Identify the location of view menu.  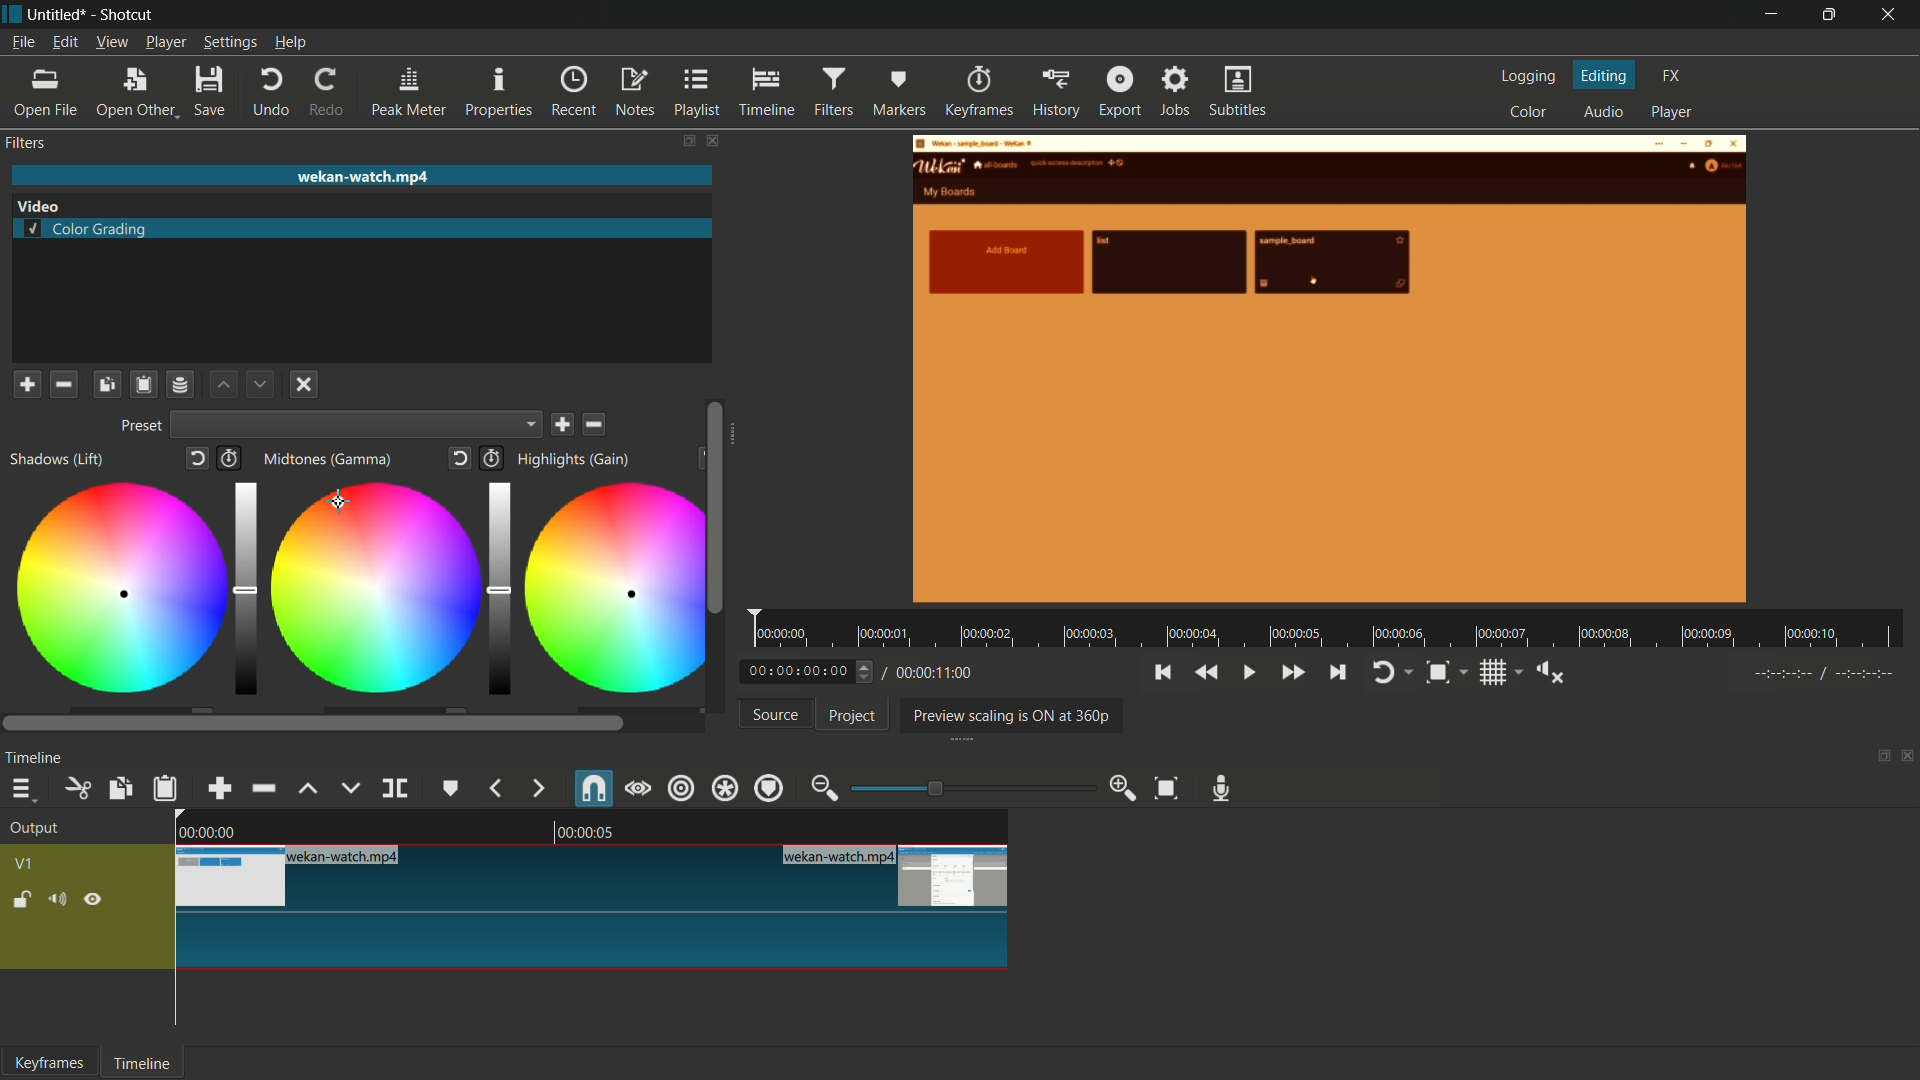
(112, 43).